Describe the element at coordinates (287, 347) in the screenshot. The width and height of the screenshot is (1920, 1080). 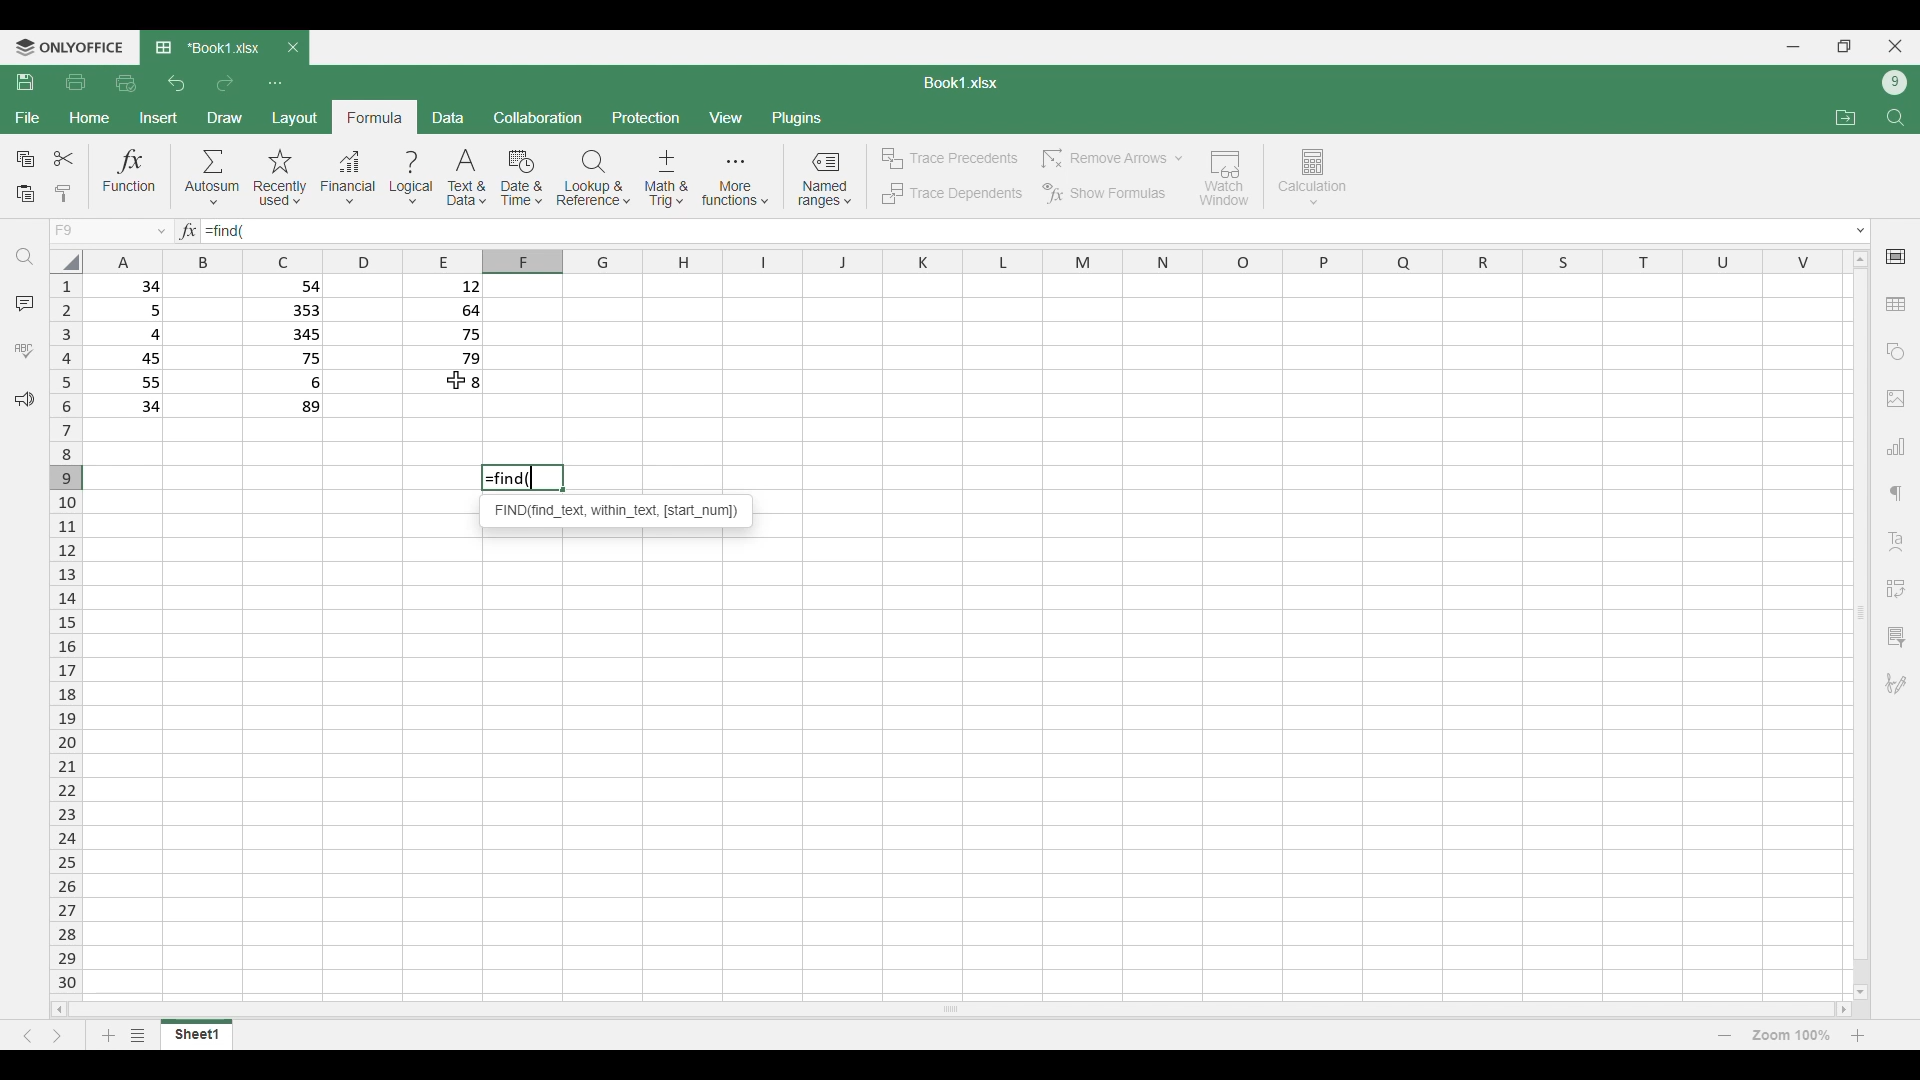
I see `Filled cells` at that location.